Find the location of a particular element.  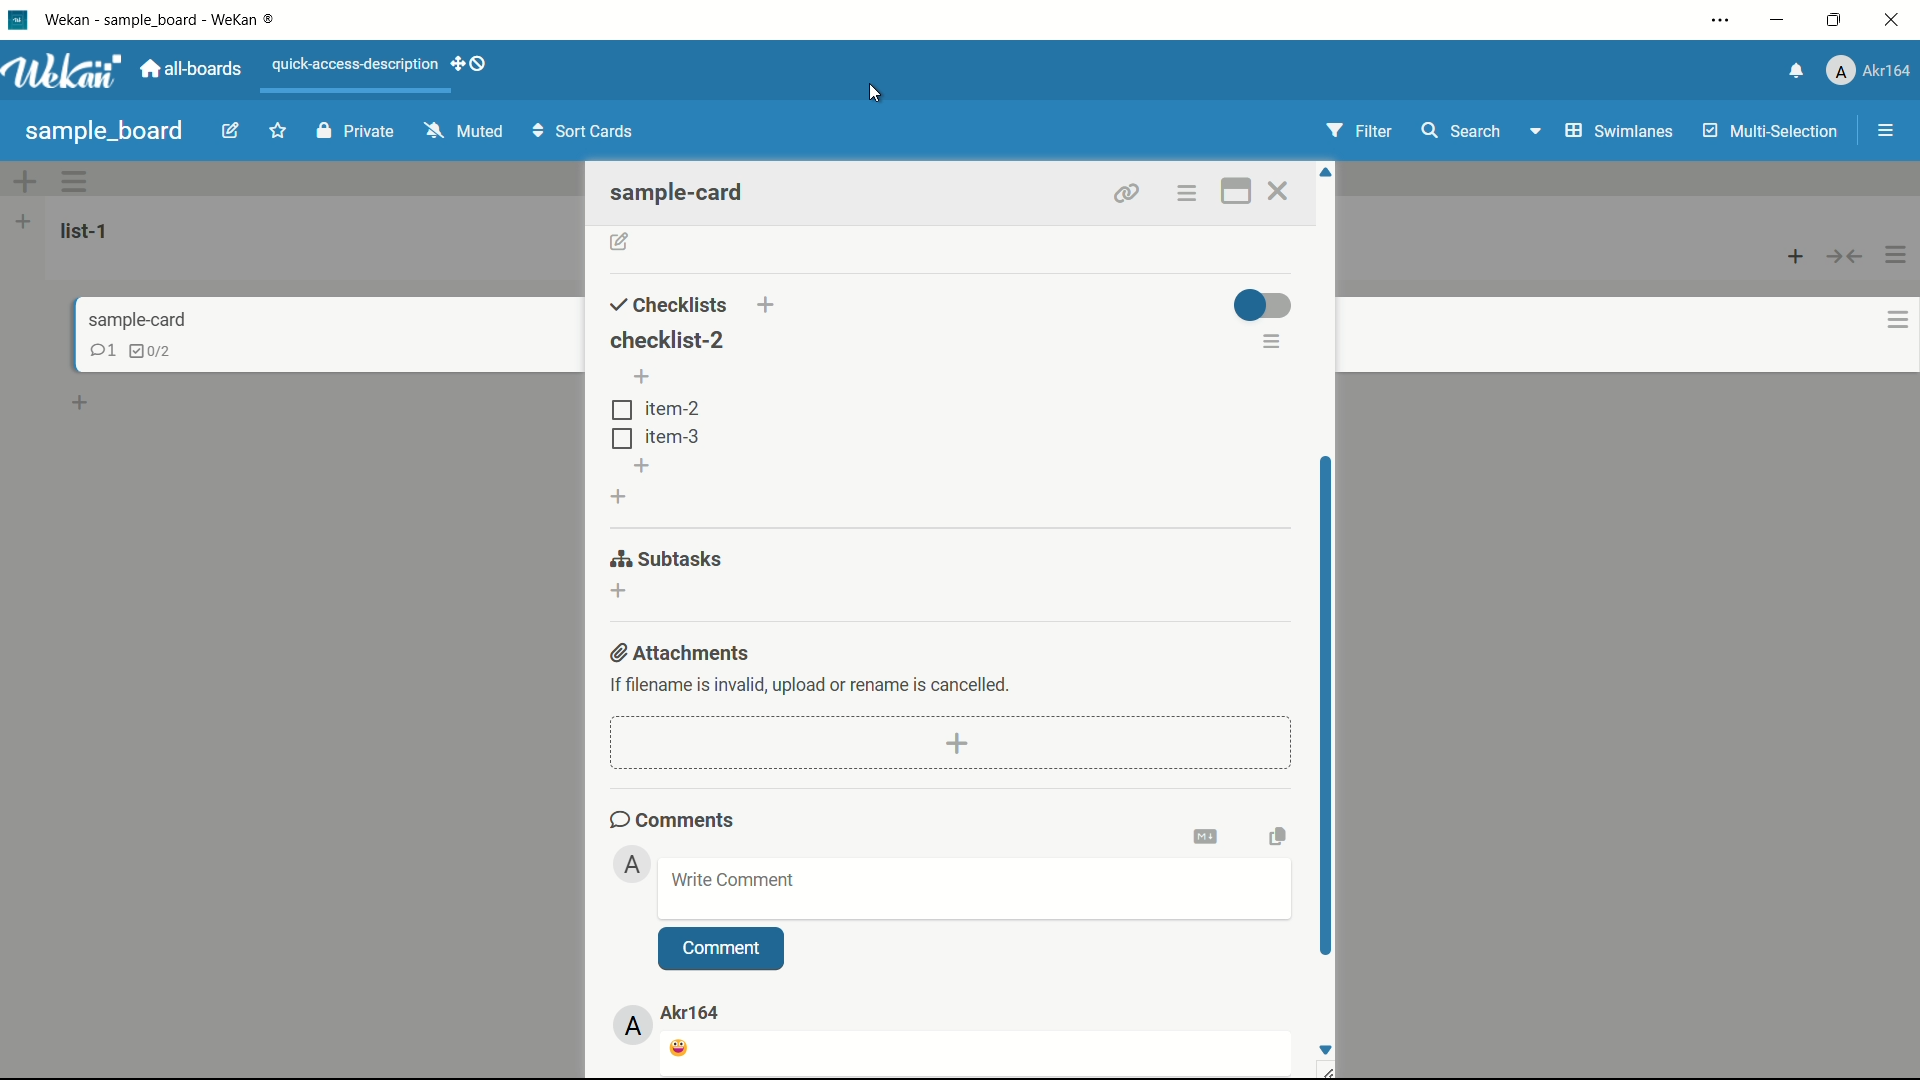

edit is located at coordinates (233, 133).